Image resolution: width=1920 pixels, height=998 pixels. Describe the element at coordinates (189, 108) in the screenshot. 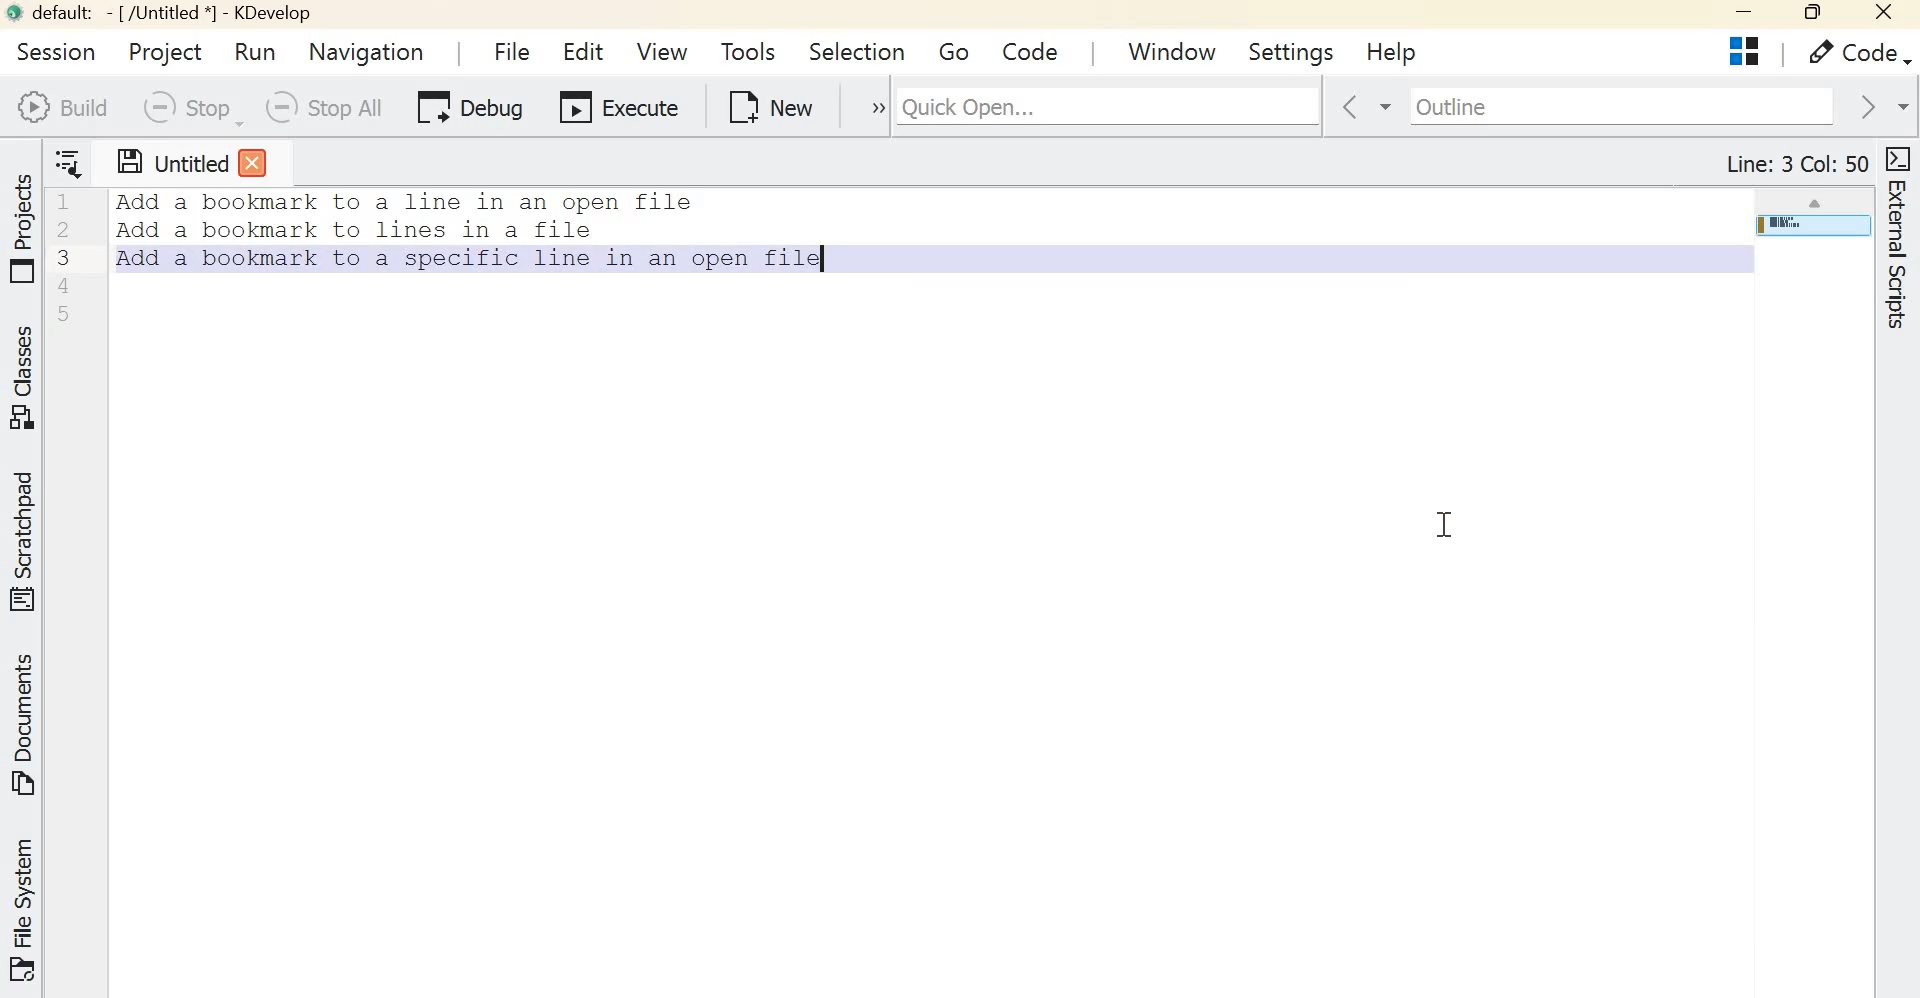

I see `Stop` at that location.